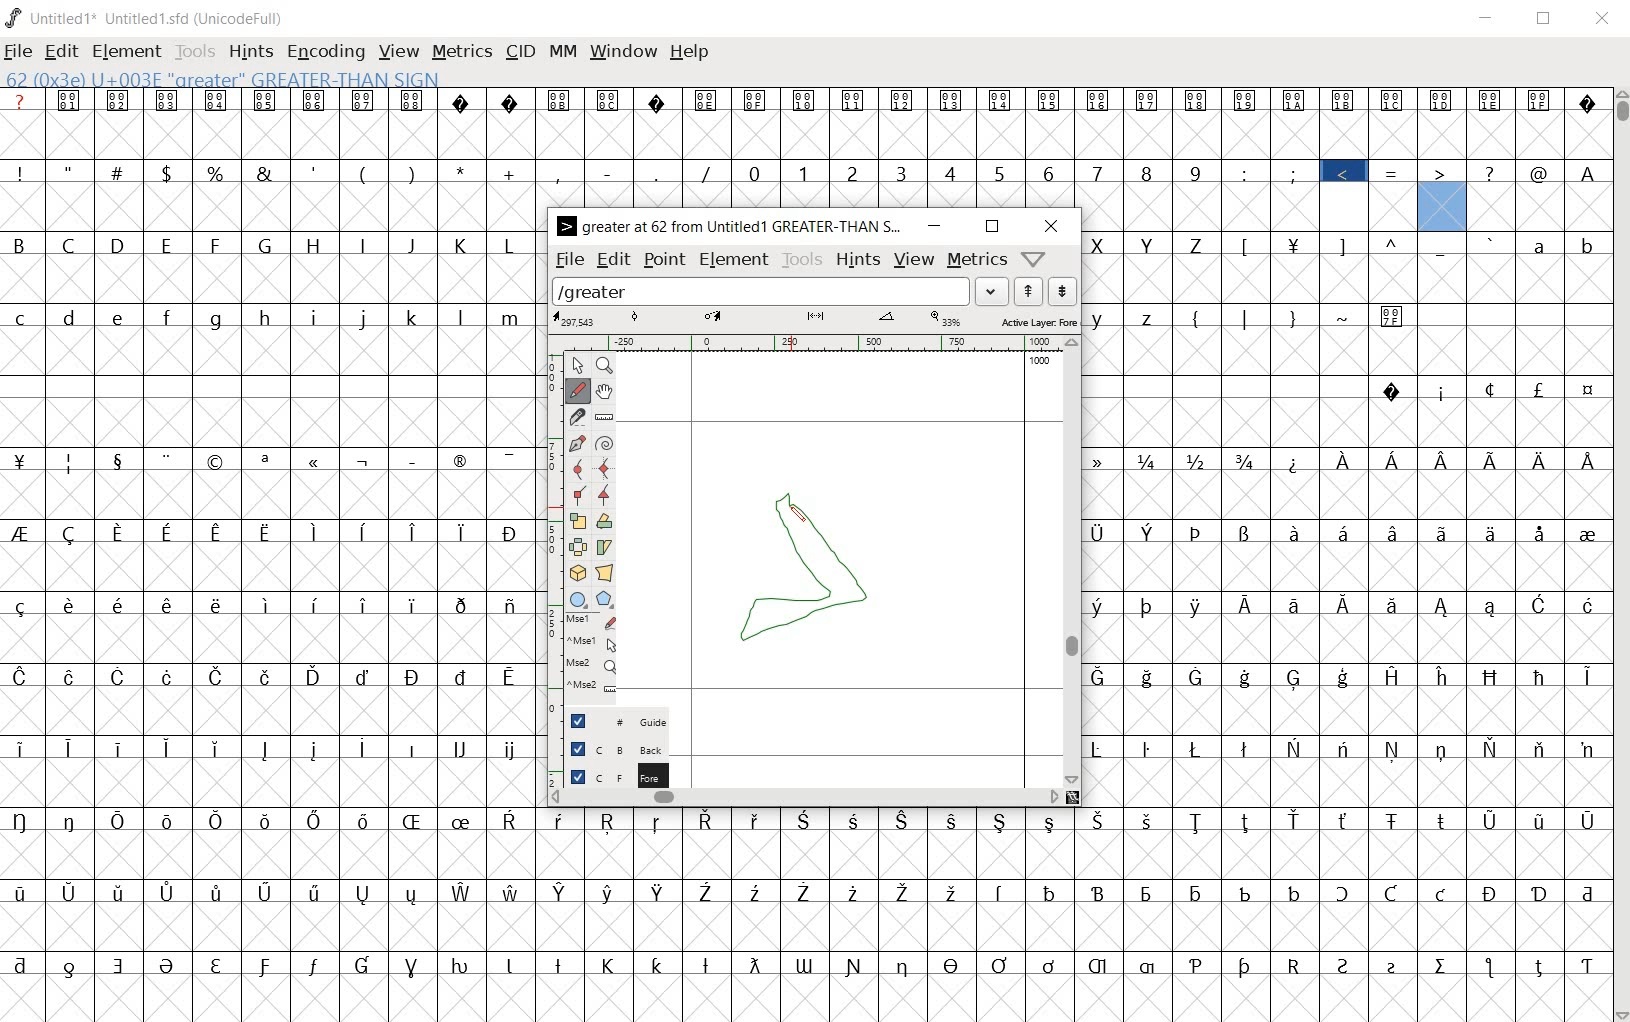 The height and width of the screenshot is (1022, 1630). Describe the element at coordinates (563, 53) in the screenshot. I see `mm` at that location.